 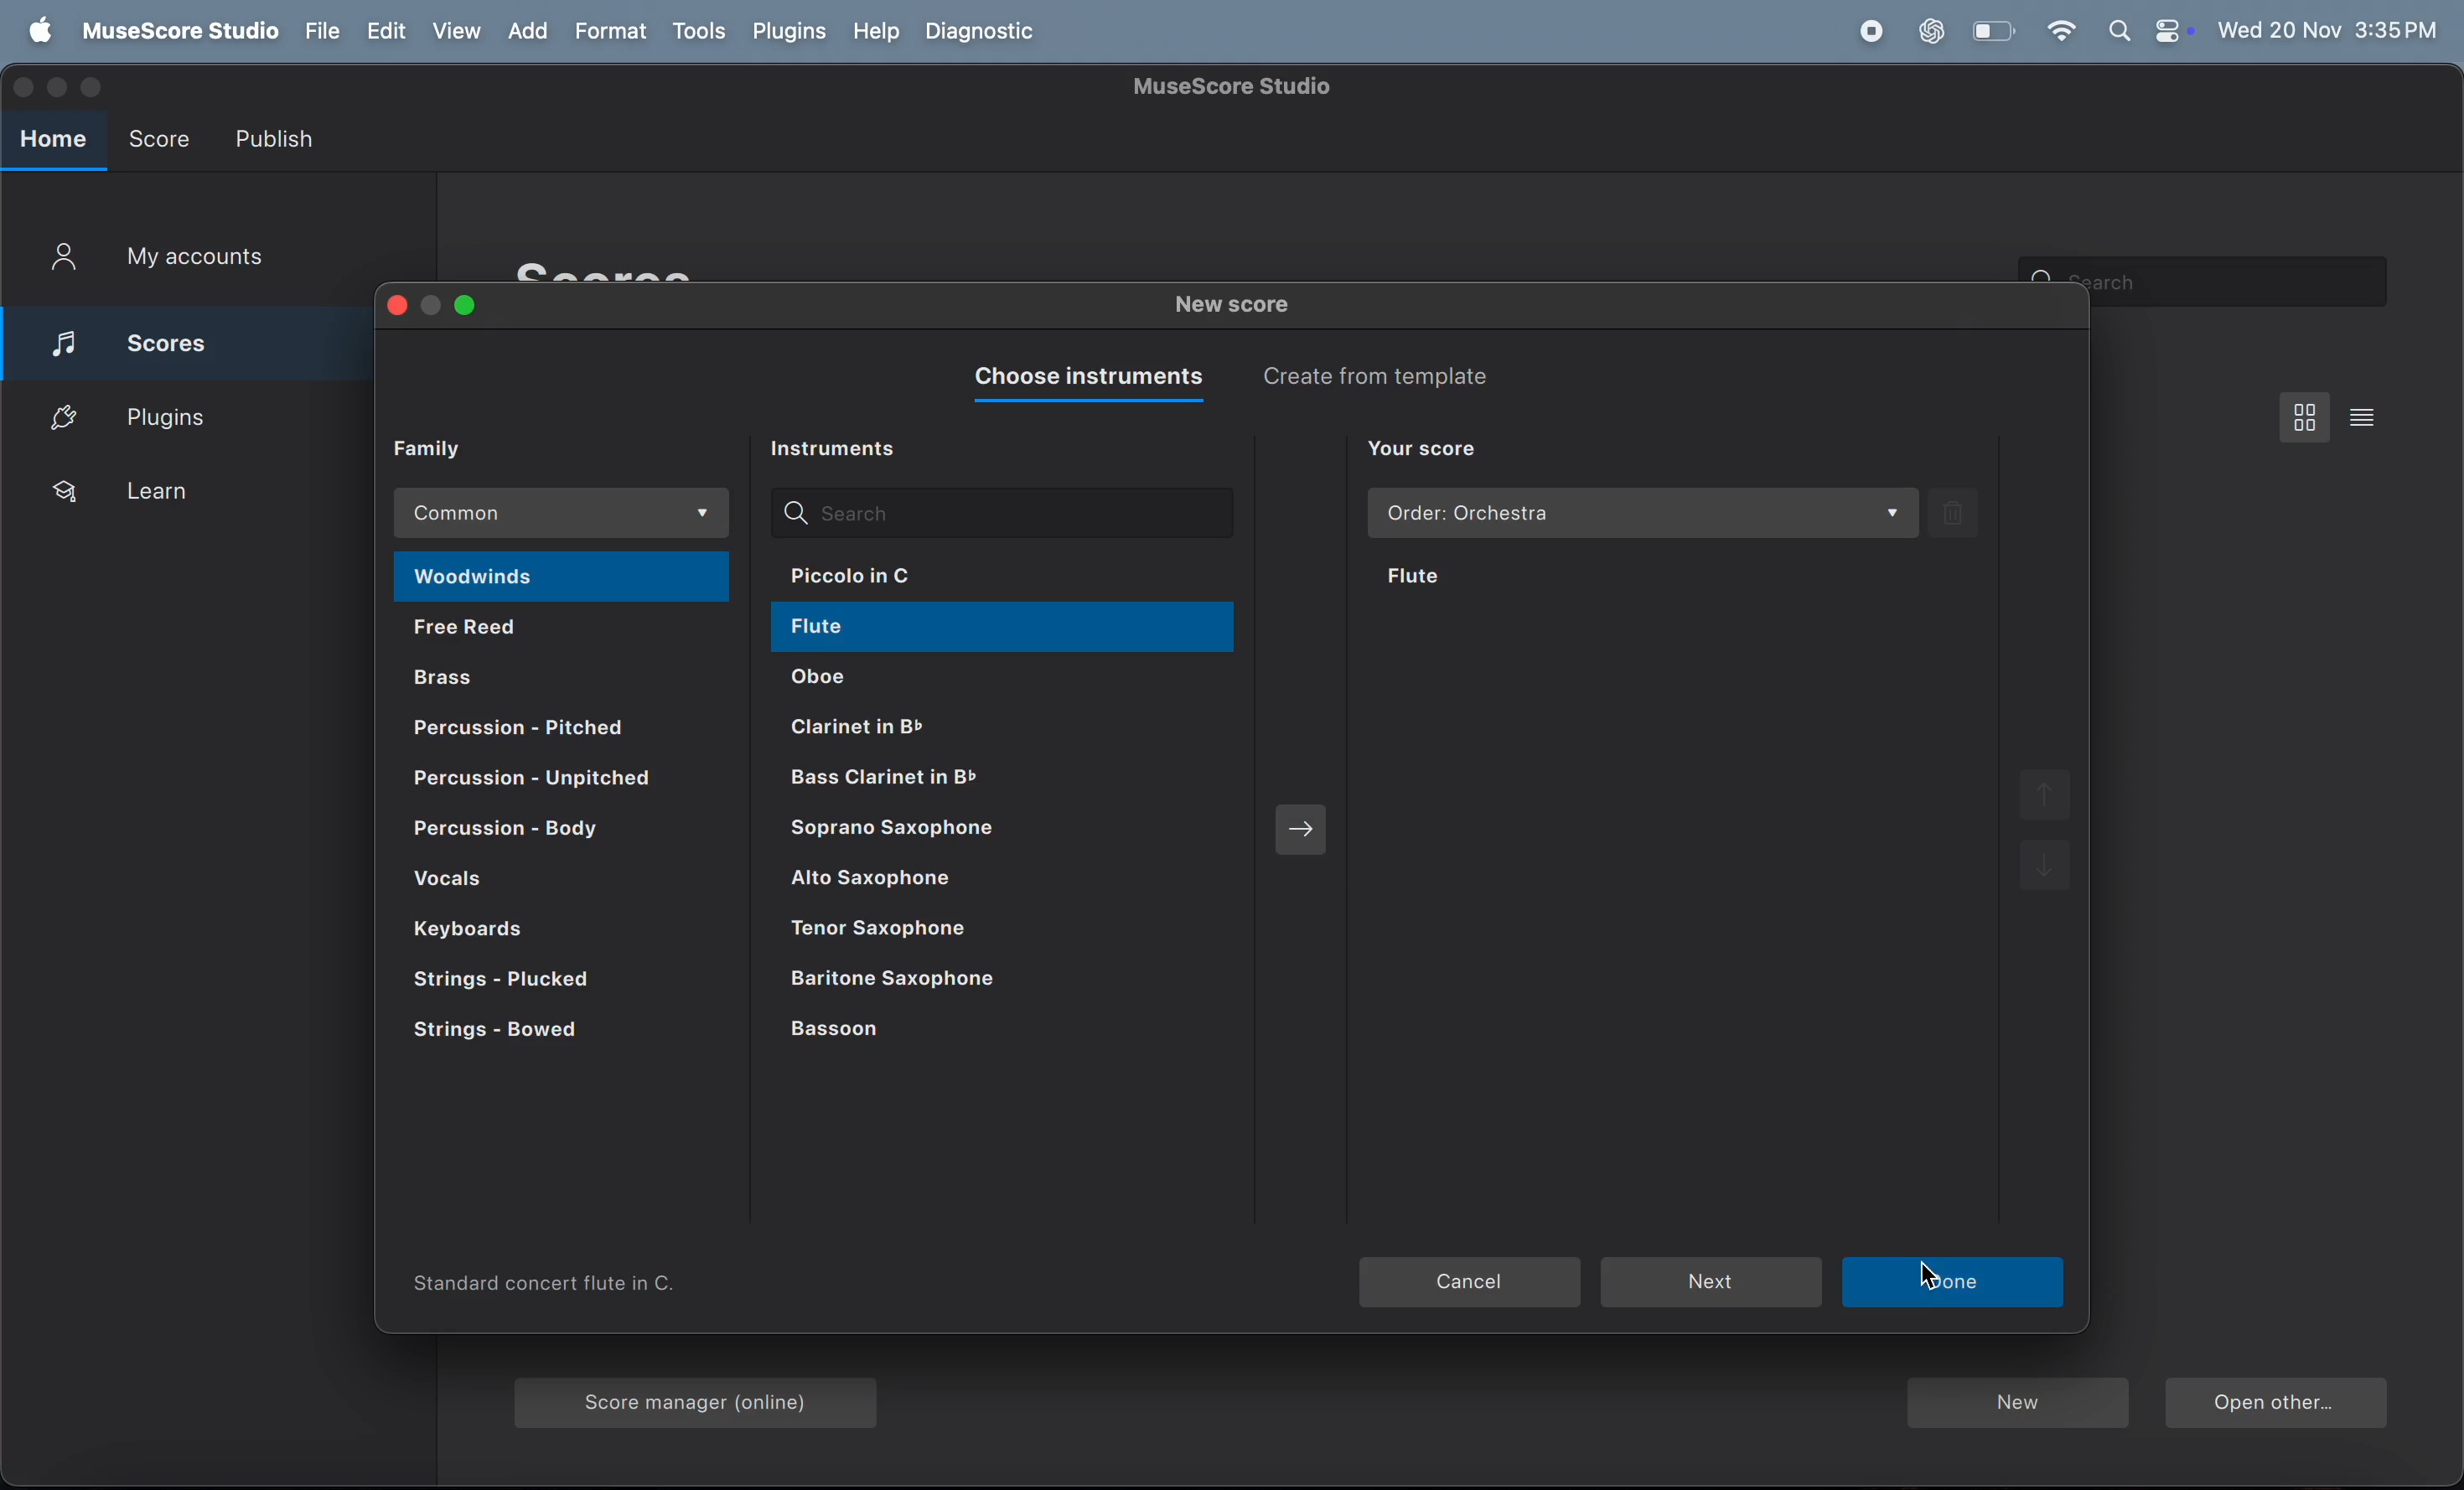 I want to click on My account, so click(x=159, y=260).